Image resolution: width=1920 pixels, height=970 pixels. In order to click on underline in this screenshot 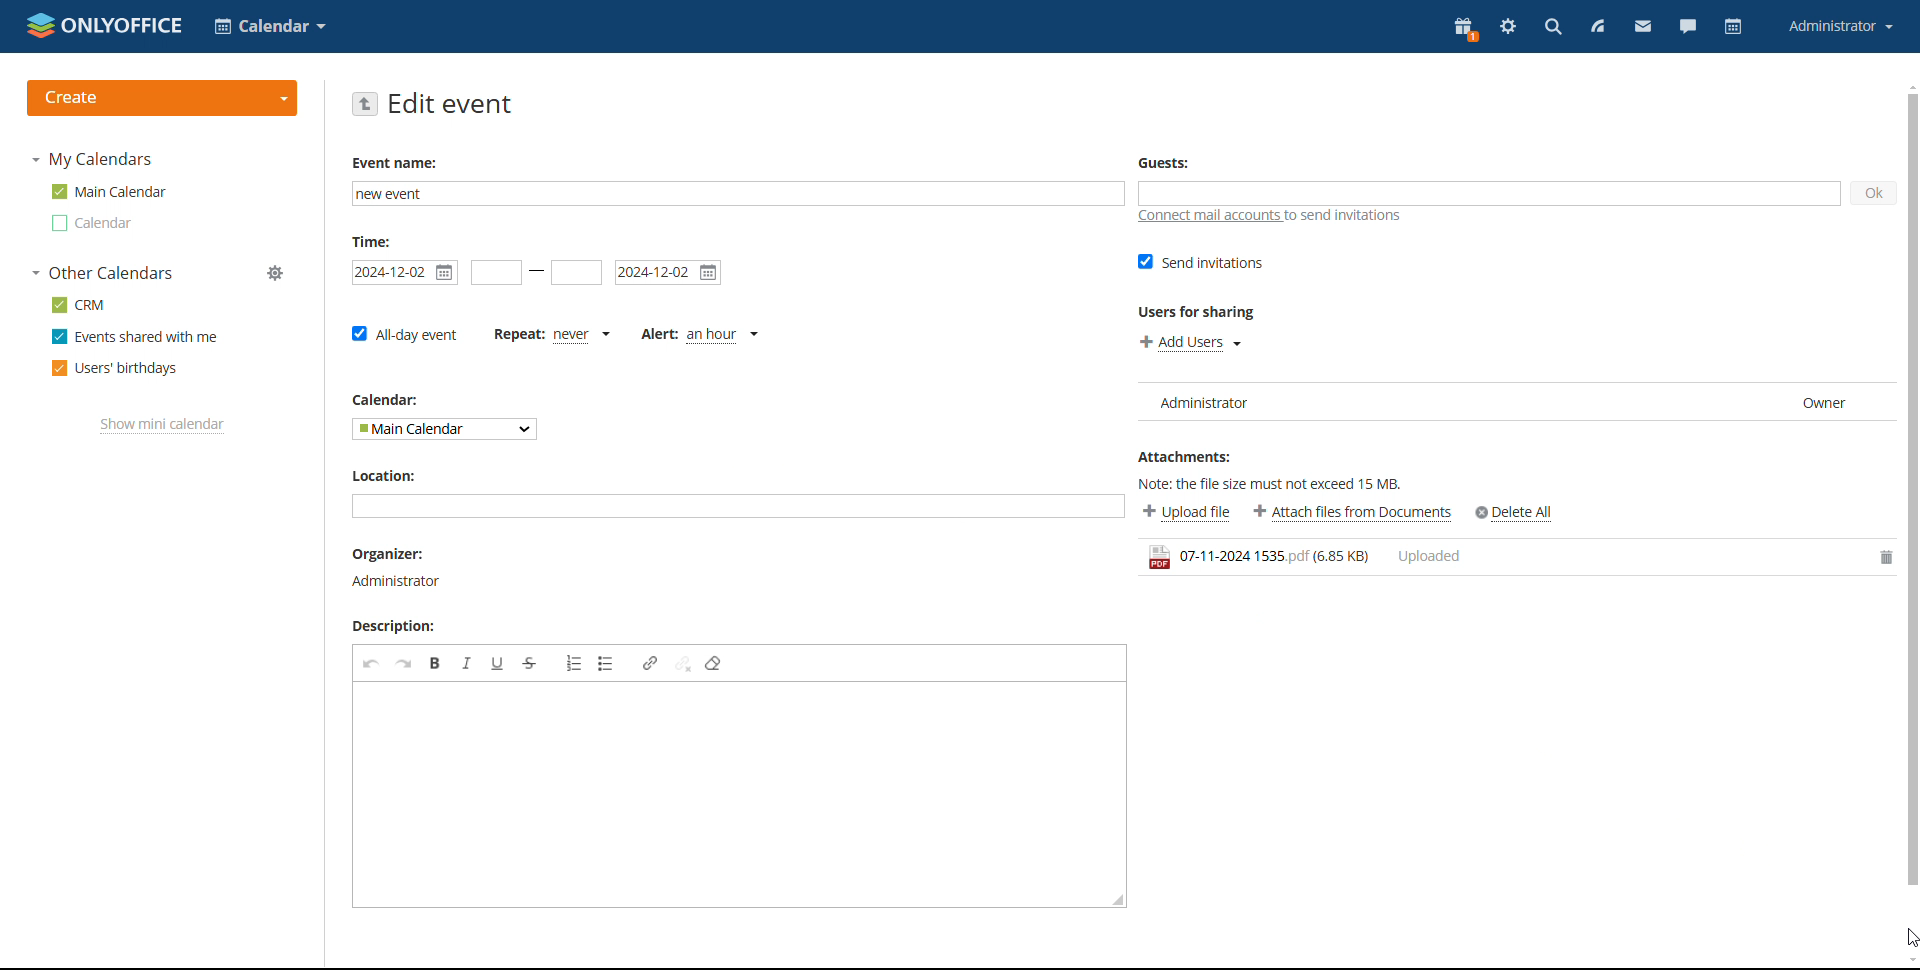, I will do `click(498, 663)`.